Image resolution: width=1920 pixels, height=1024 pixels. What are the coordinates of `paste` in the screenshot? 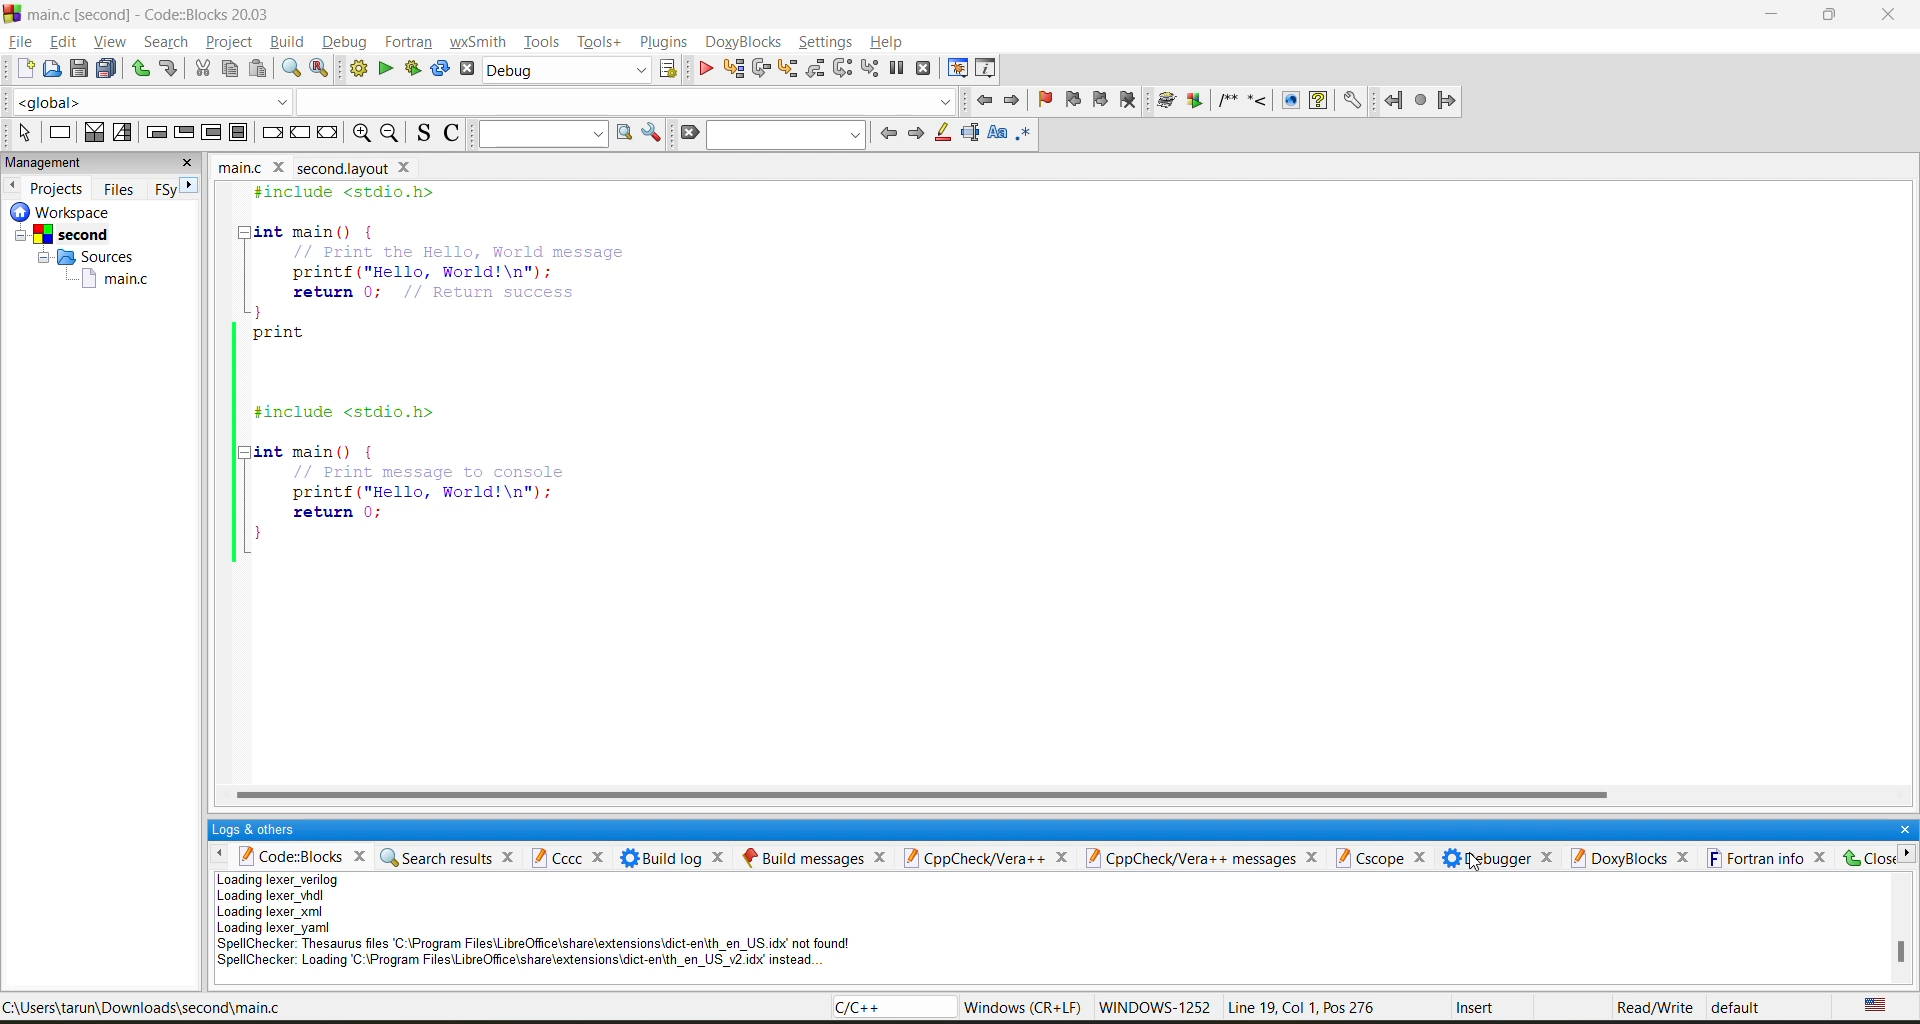 It's located at (256, 72).